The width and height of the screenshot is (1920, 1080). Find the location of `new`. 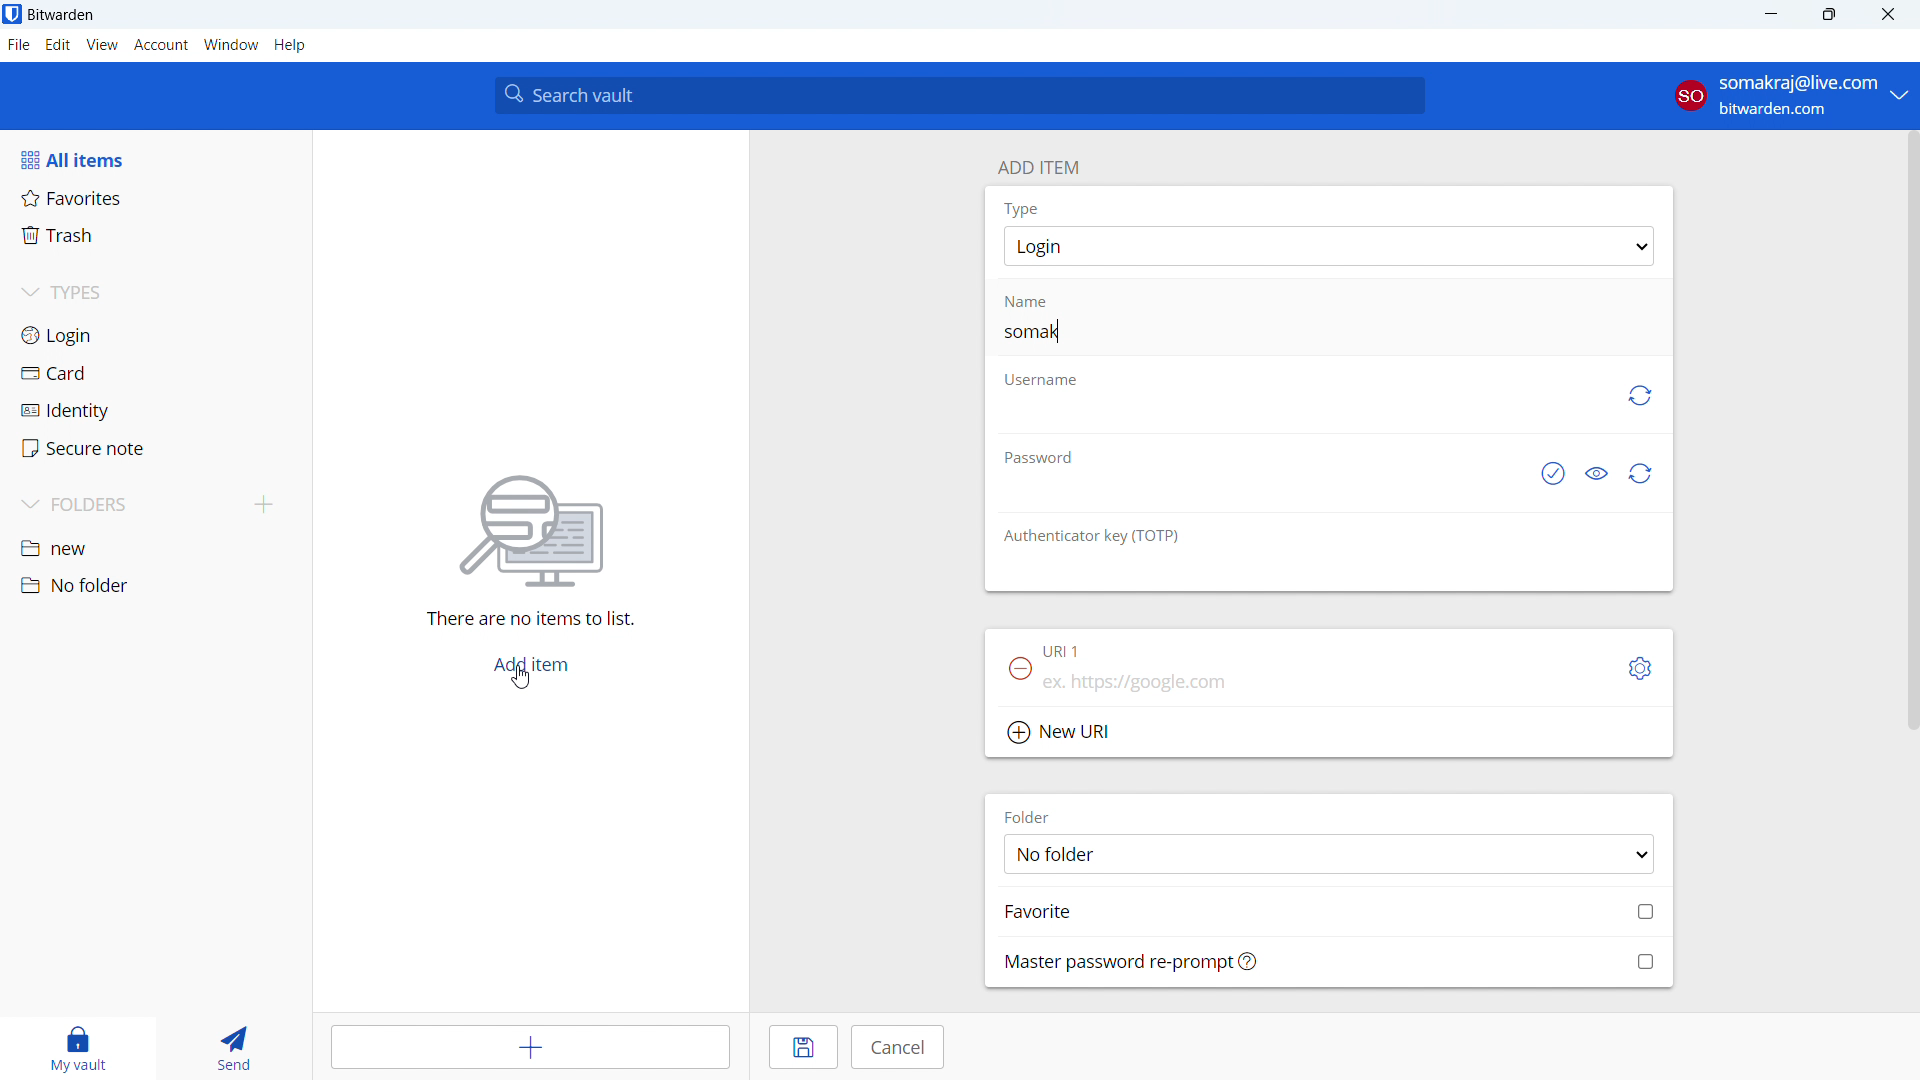

new is located at coordinates (155, 550).